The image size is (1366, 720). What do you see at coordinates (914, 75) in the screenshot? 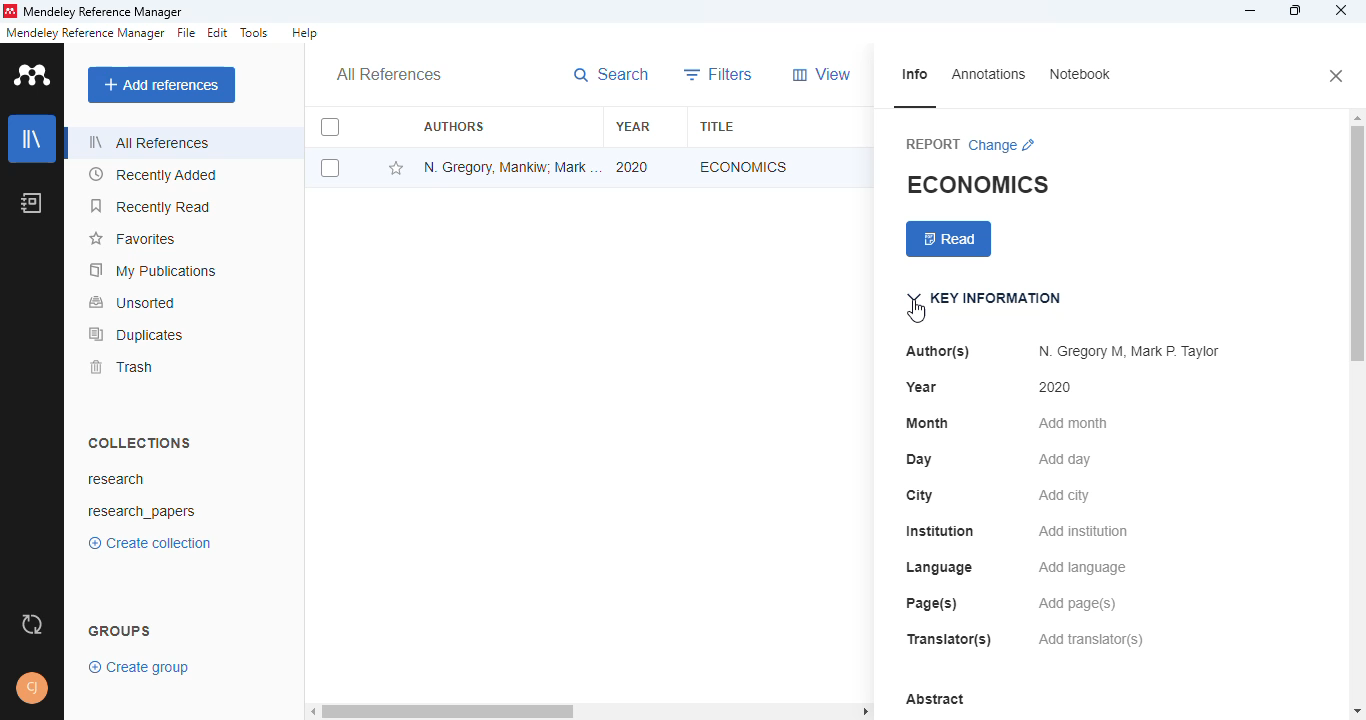
I see `info` at bounding box center [914, 75].